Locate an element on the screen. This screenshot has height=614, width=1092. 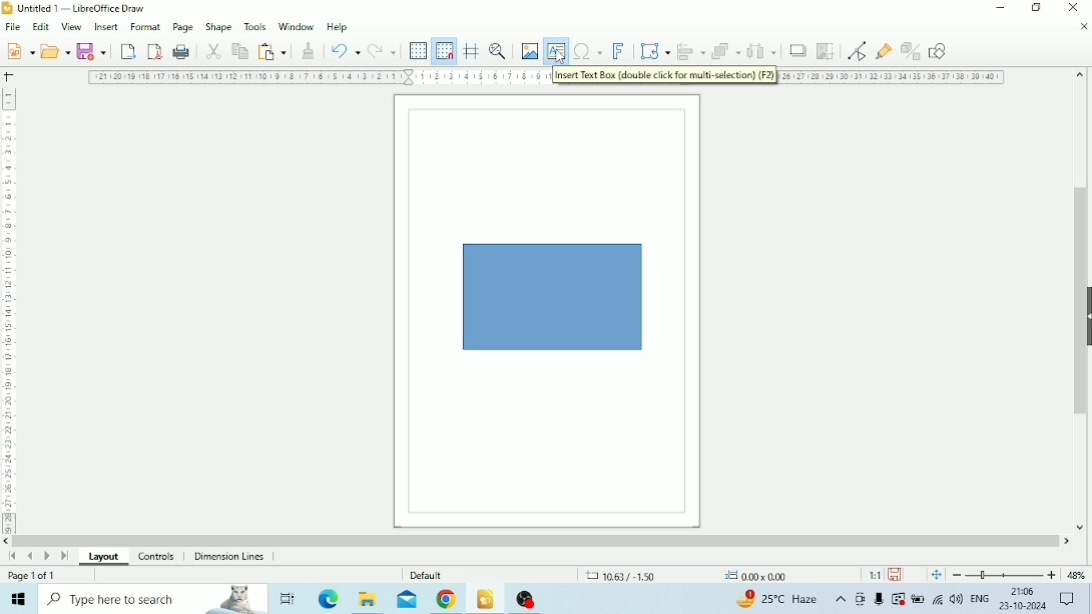
Print is located at coordinates (182, 52).